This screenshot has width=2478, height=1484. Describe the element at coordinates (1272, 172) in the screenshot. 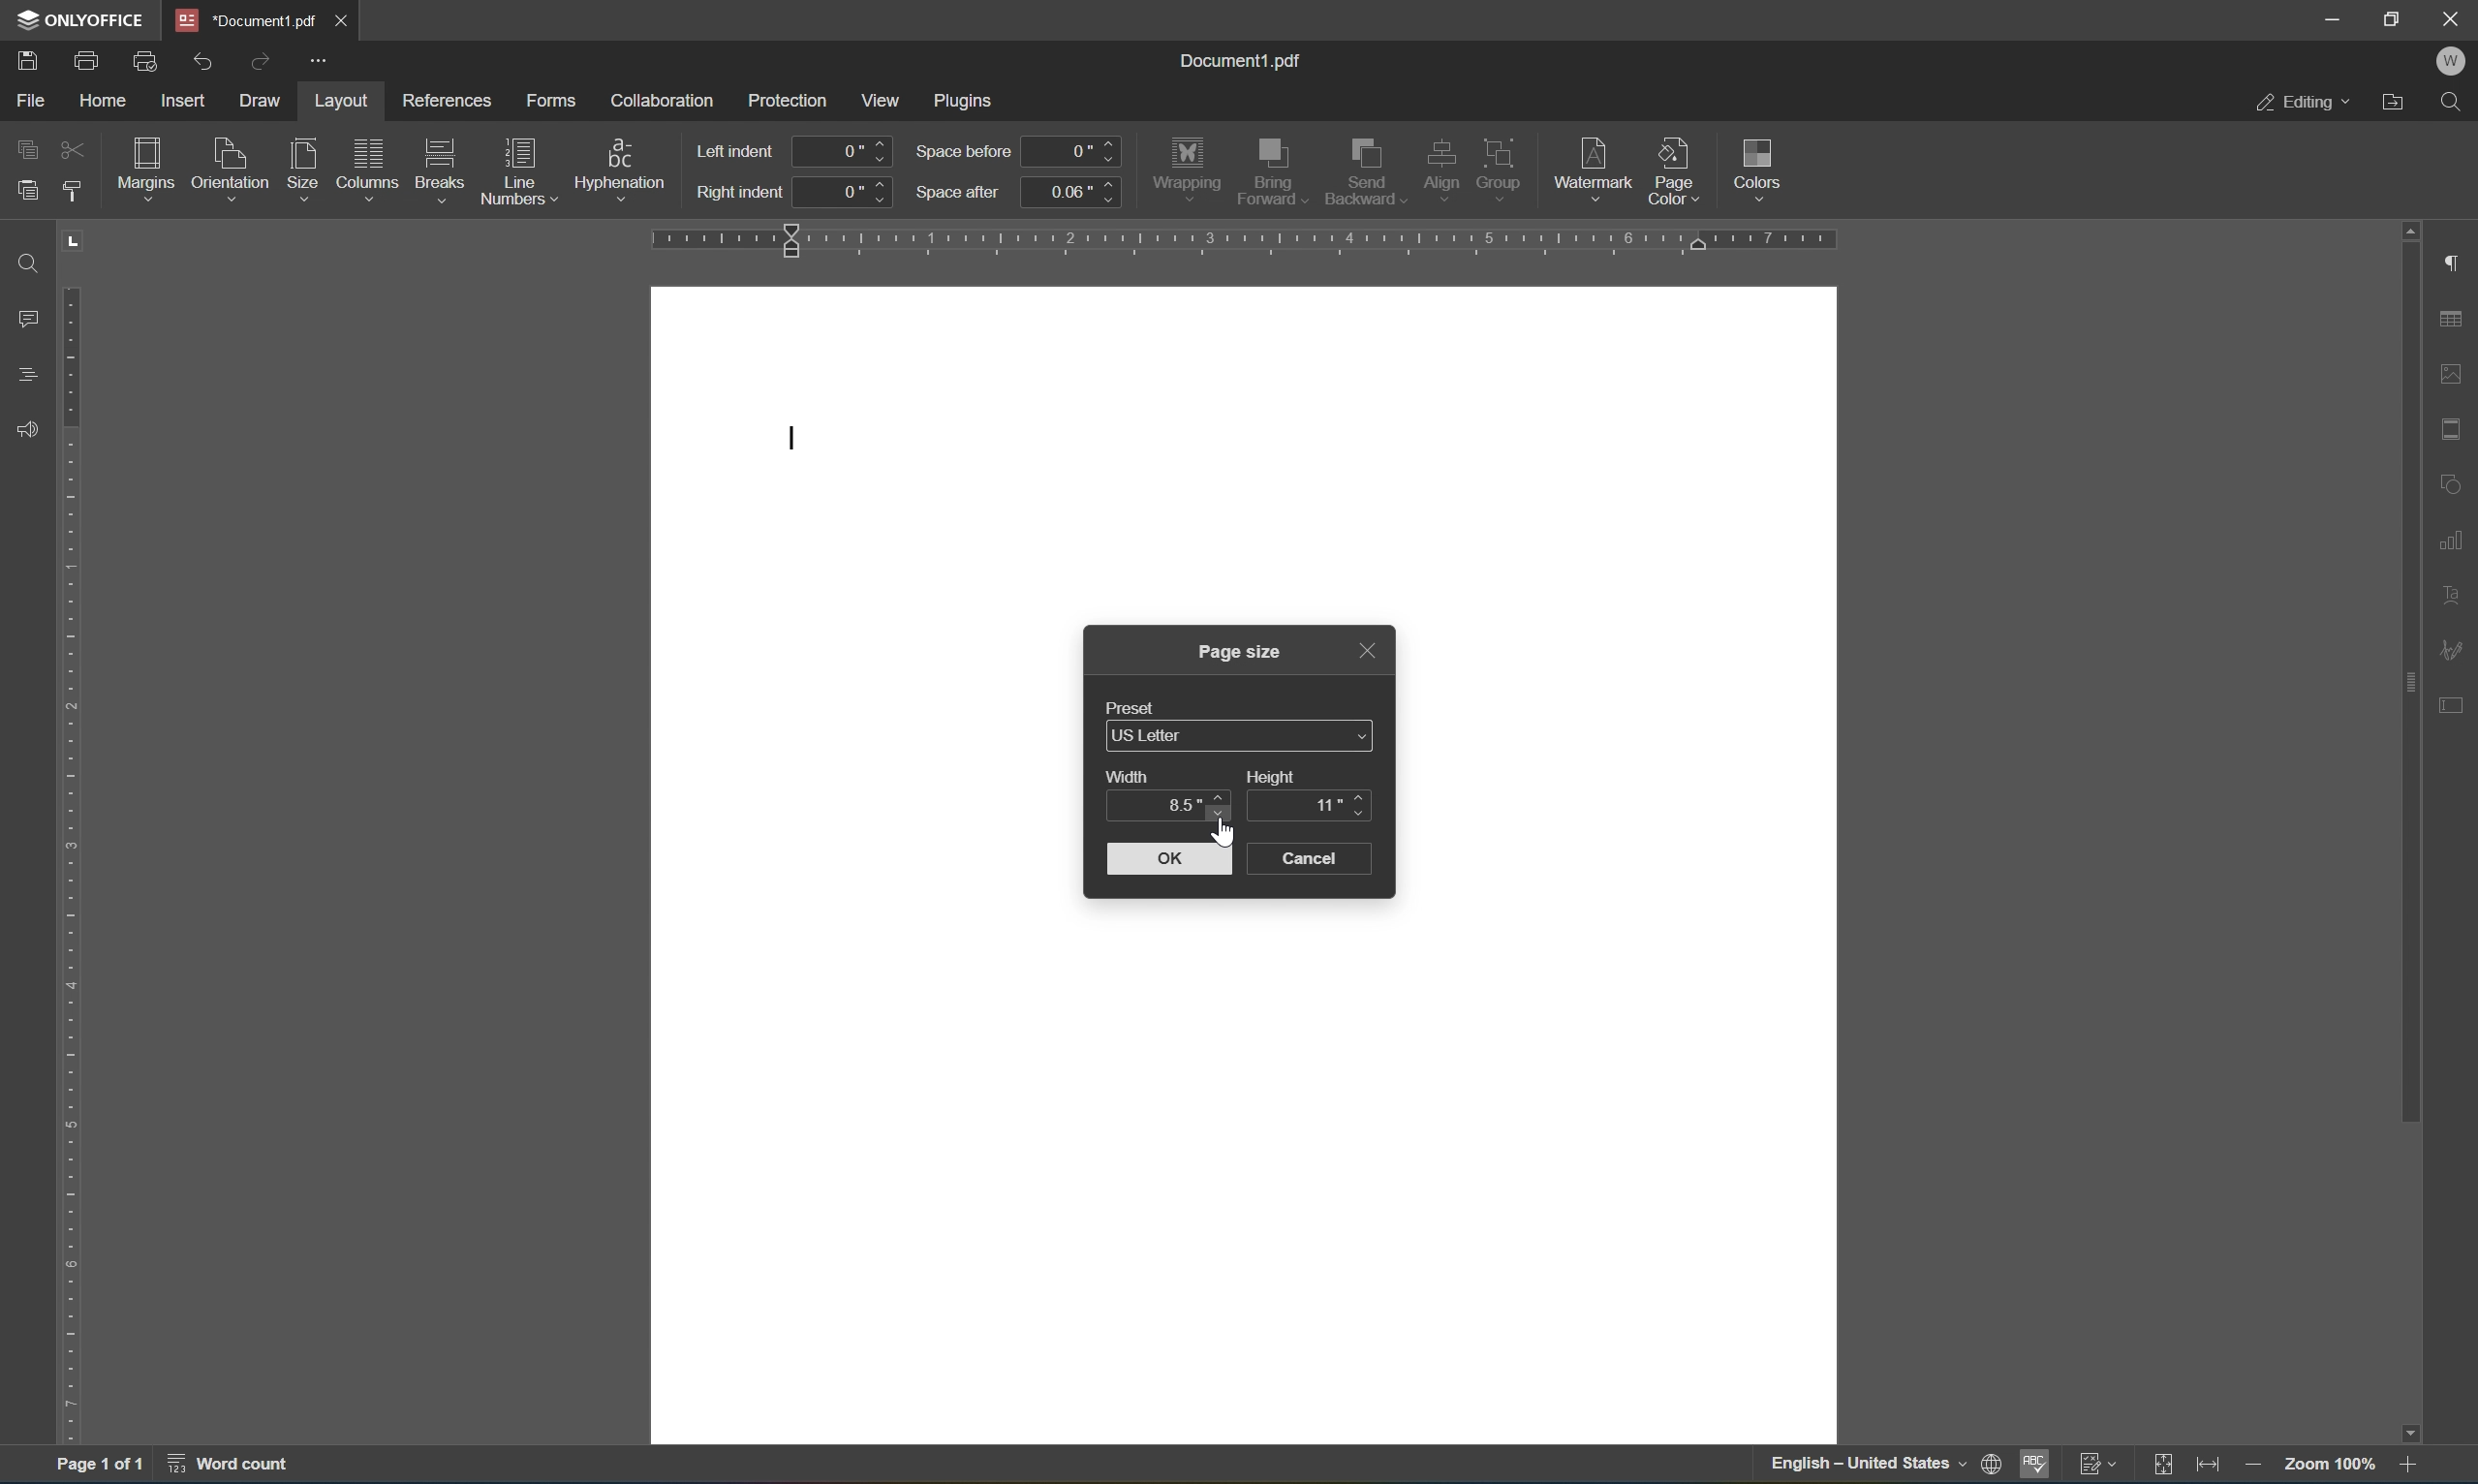

I see `bring forward` at that location.